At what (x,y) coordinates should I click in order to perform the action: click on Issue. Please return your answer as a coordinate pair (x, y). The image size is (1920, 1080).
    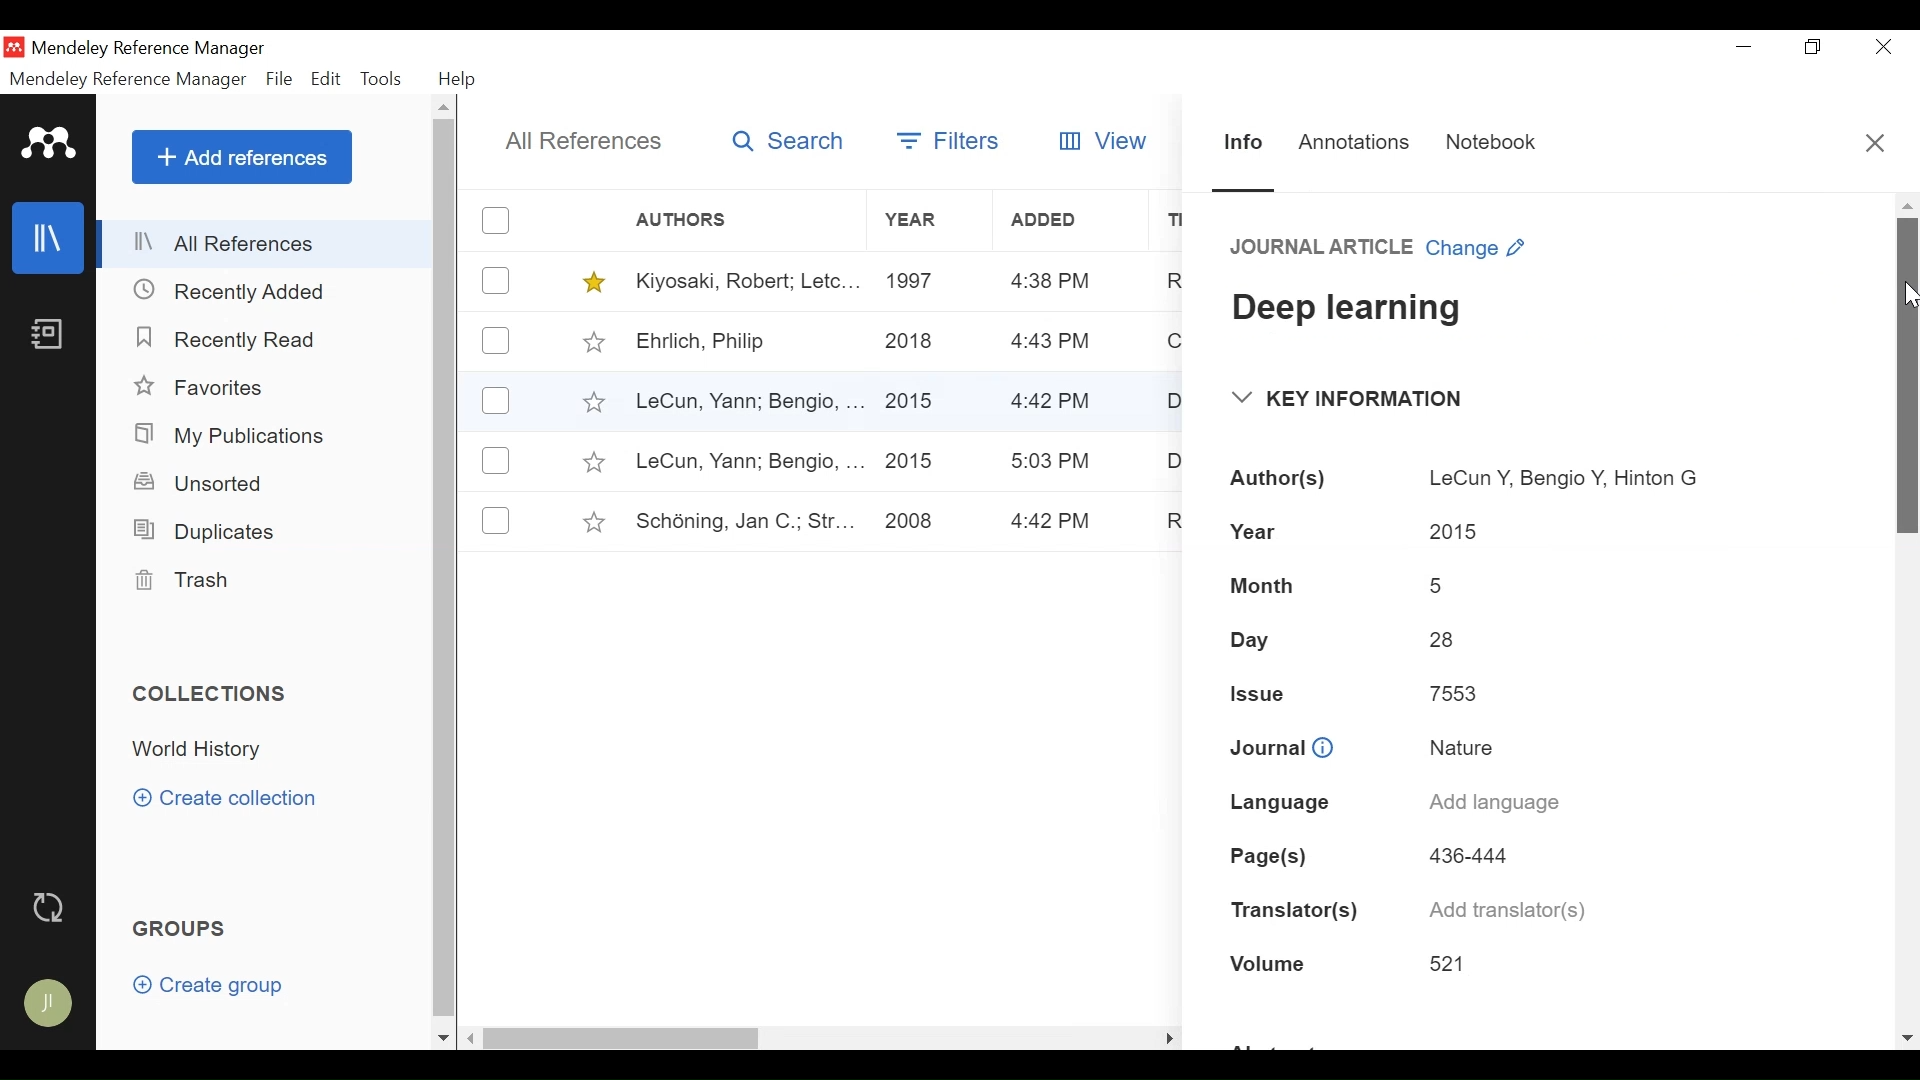
    Looking at the image, I should click on (1264, 691).